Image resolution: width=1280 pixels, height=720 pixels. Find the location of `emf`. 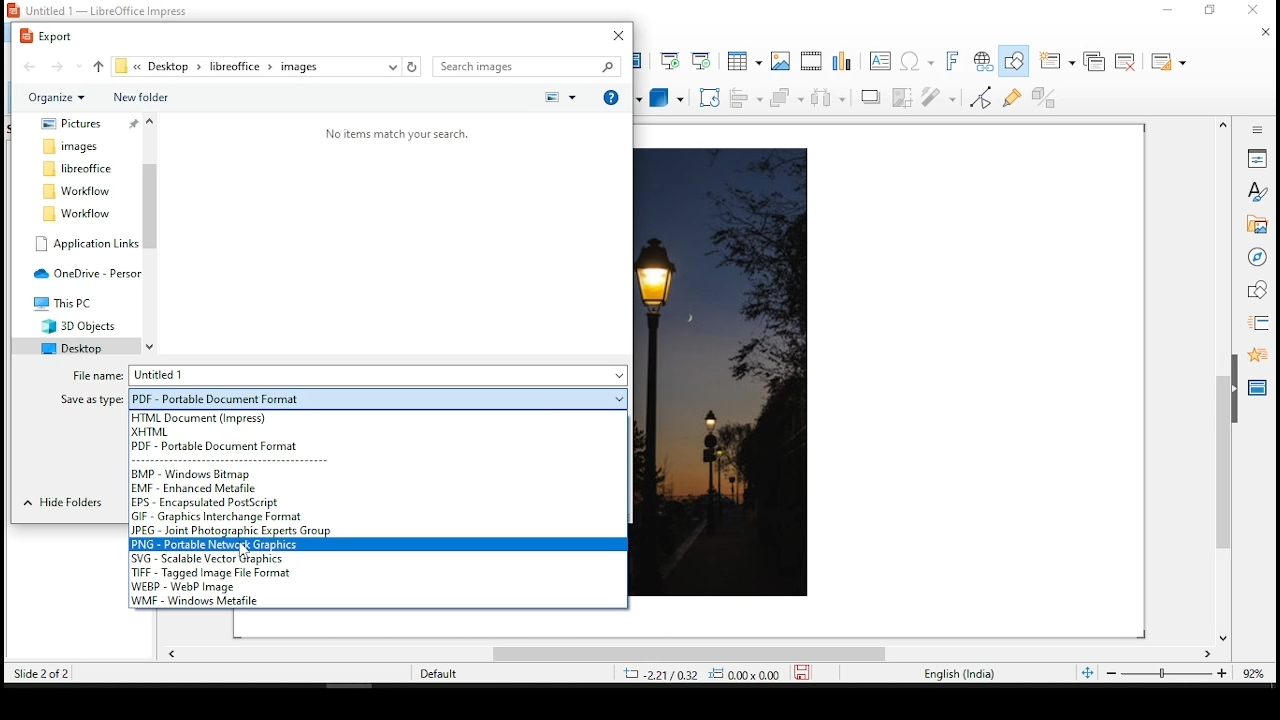

emf is located at coordinates (199, 488).